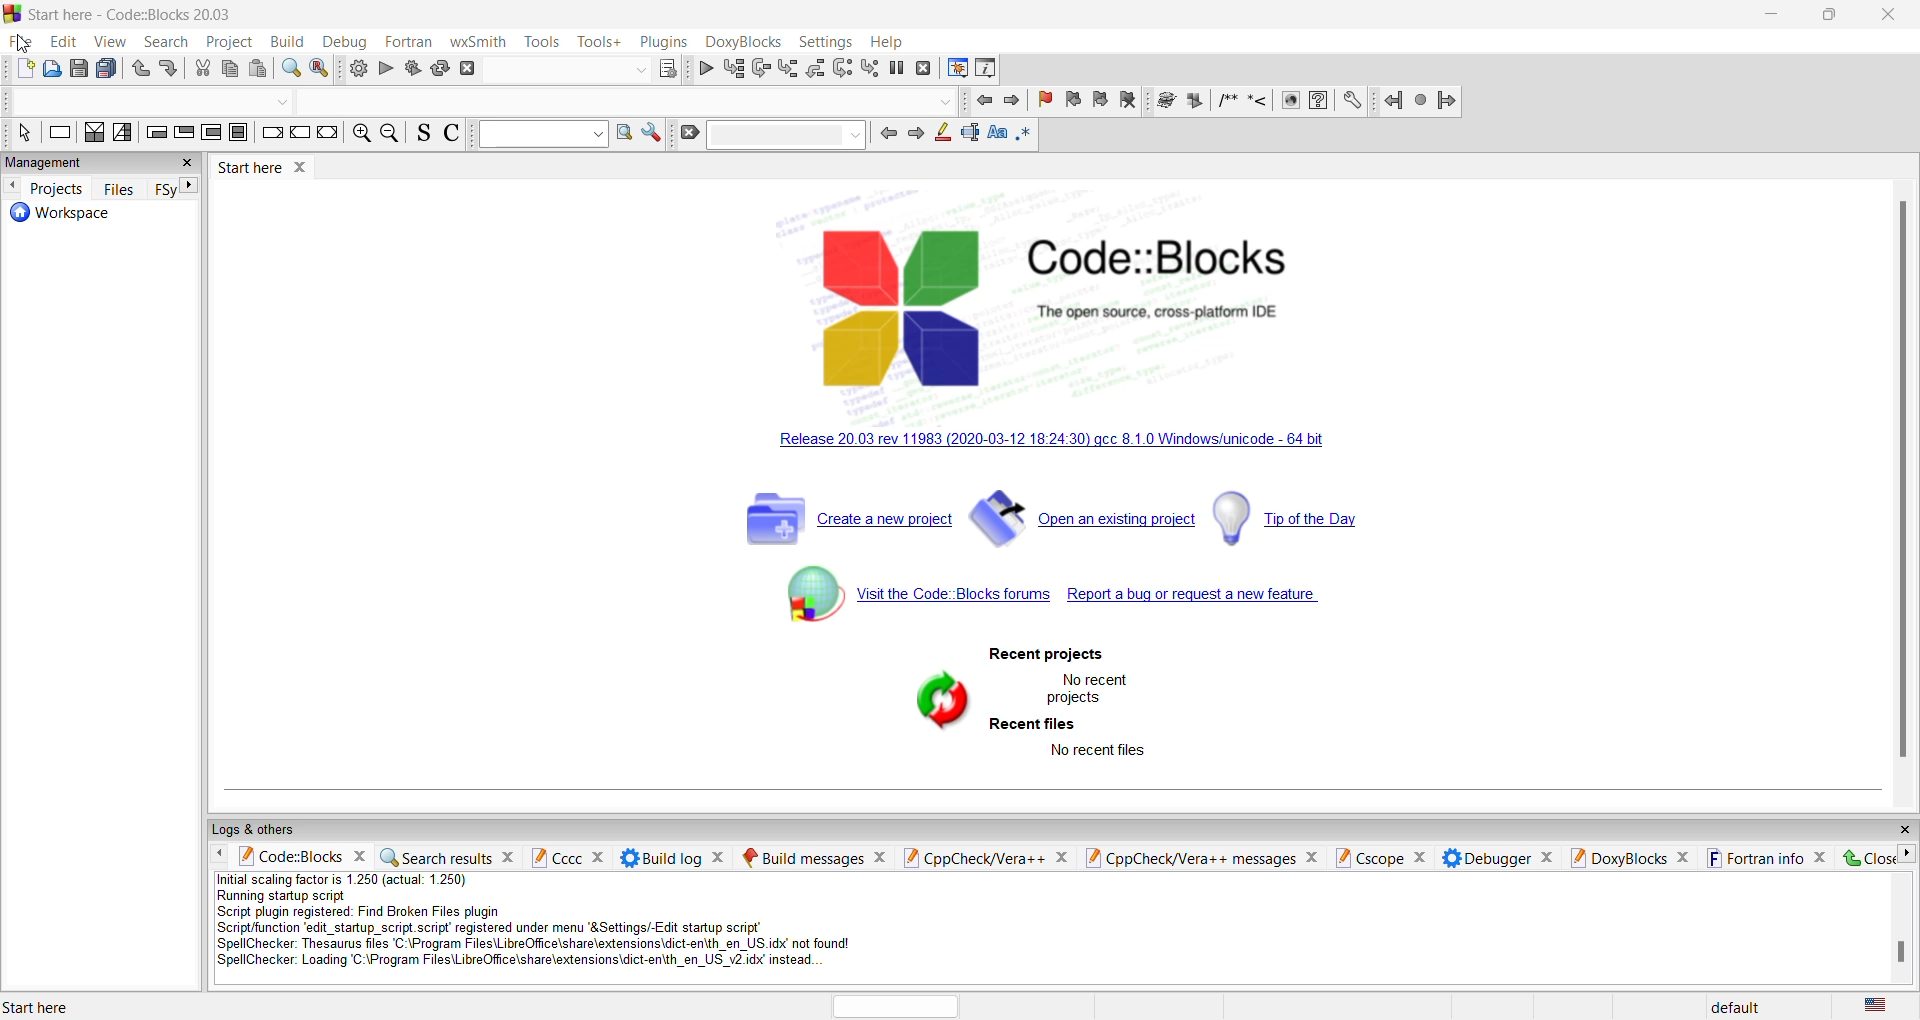 This screenshot has height=1020, width=1920. I want to click on show the select target dialog, so click(667, 69).